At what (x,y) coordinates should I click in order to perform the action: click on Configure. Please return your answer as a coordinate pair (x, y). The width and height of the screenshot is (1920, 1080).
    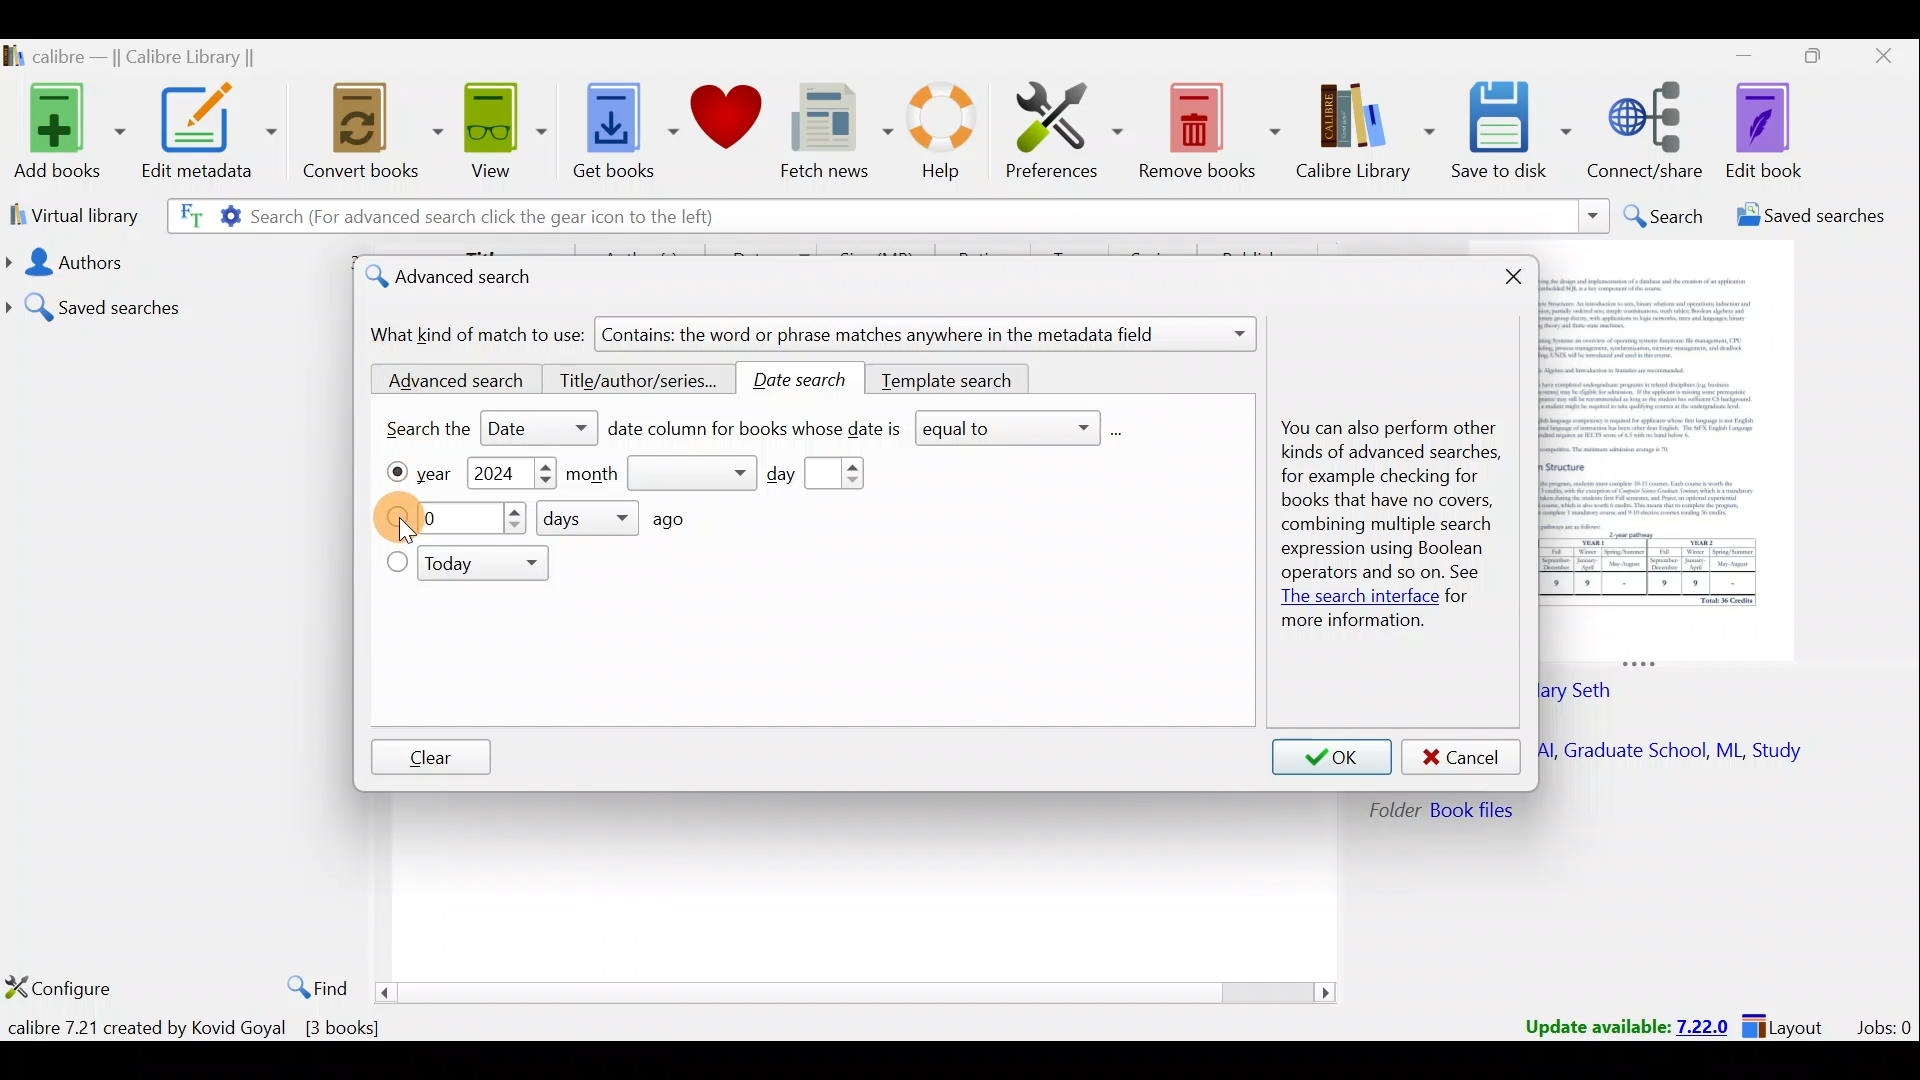
    Looking at the image, I should click on (60, 990).